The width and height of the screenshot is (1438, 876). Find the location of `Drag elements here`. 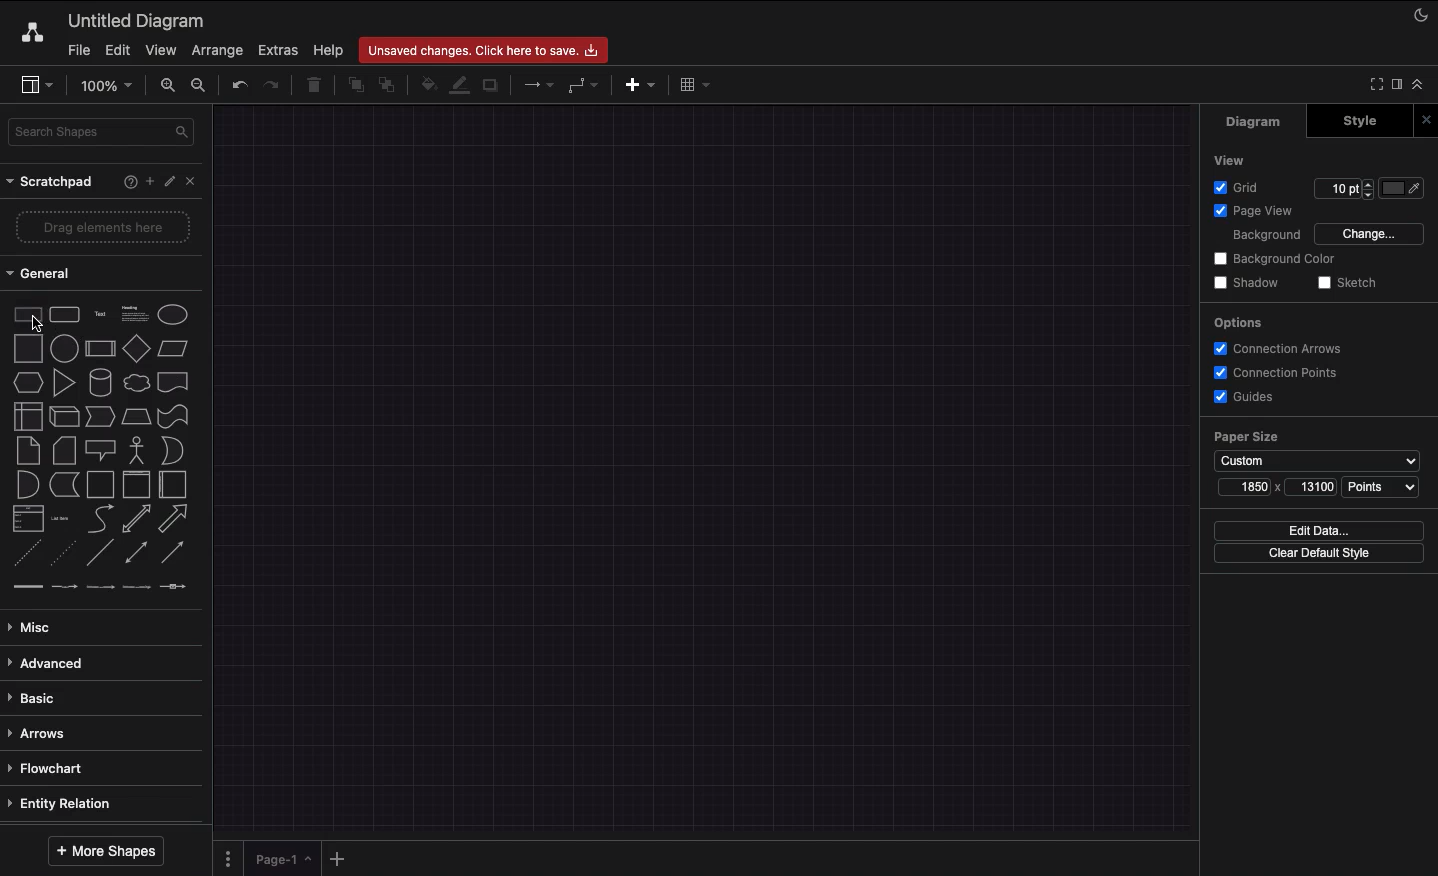

Drag elements here is located at coordinates (101, 226).